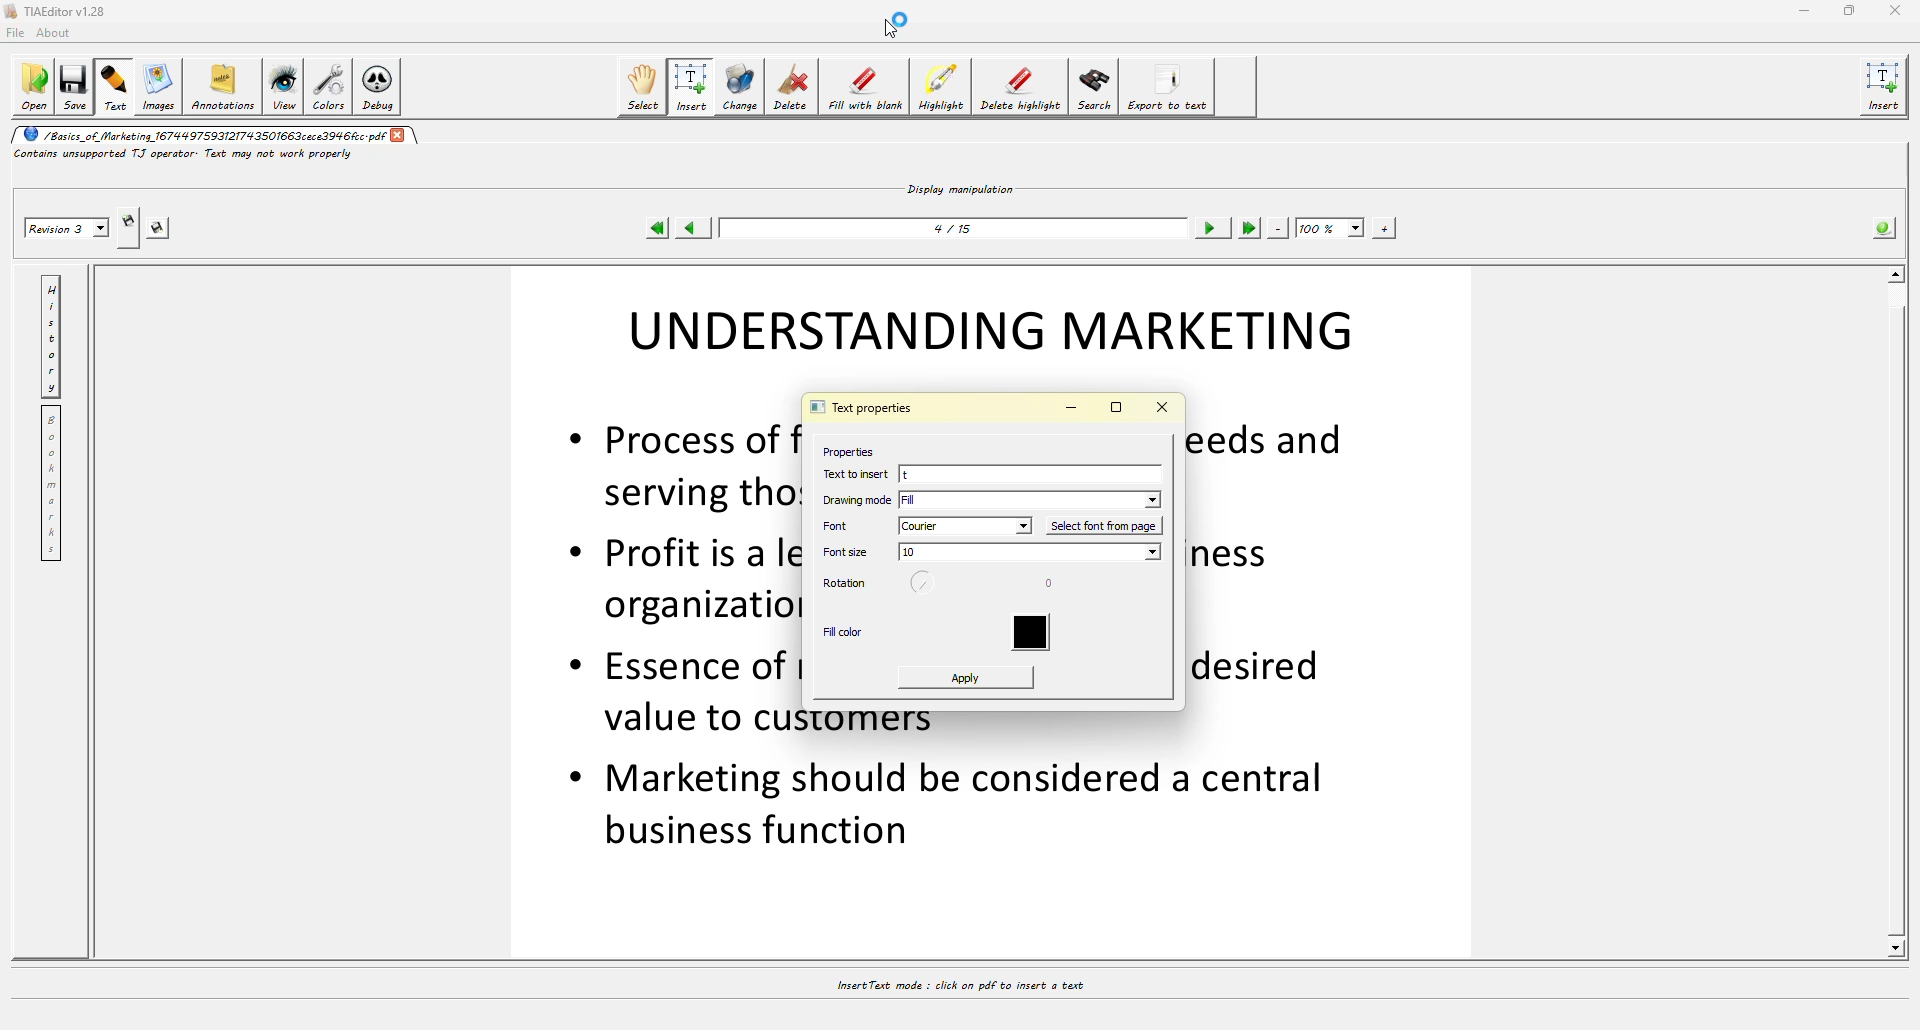  What do you see at coordinates (380, 85) in the screenshot?
I see `debug` at bounding box center [380, 85].